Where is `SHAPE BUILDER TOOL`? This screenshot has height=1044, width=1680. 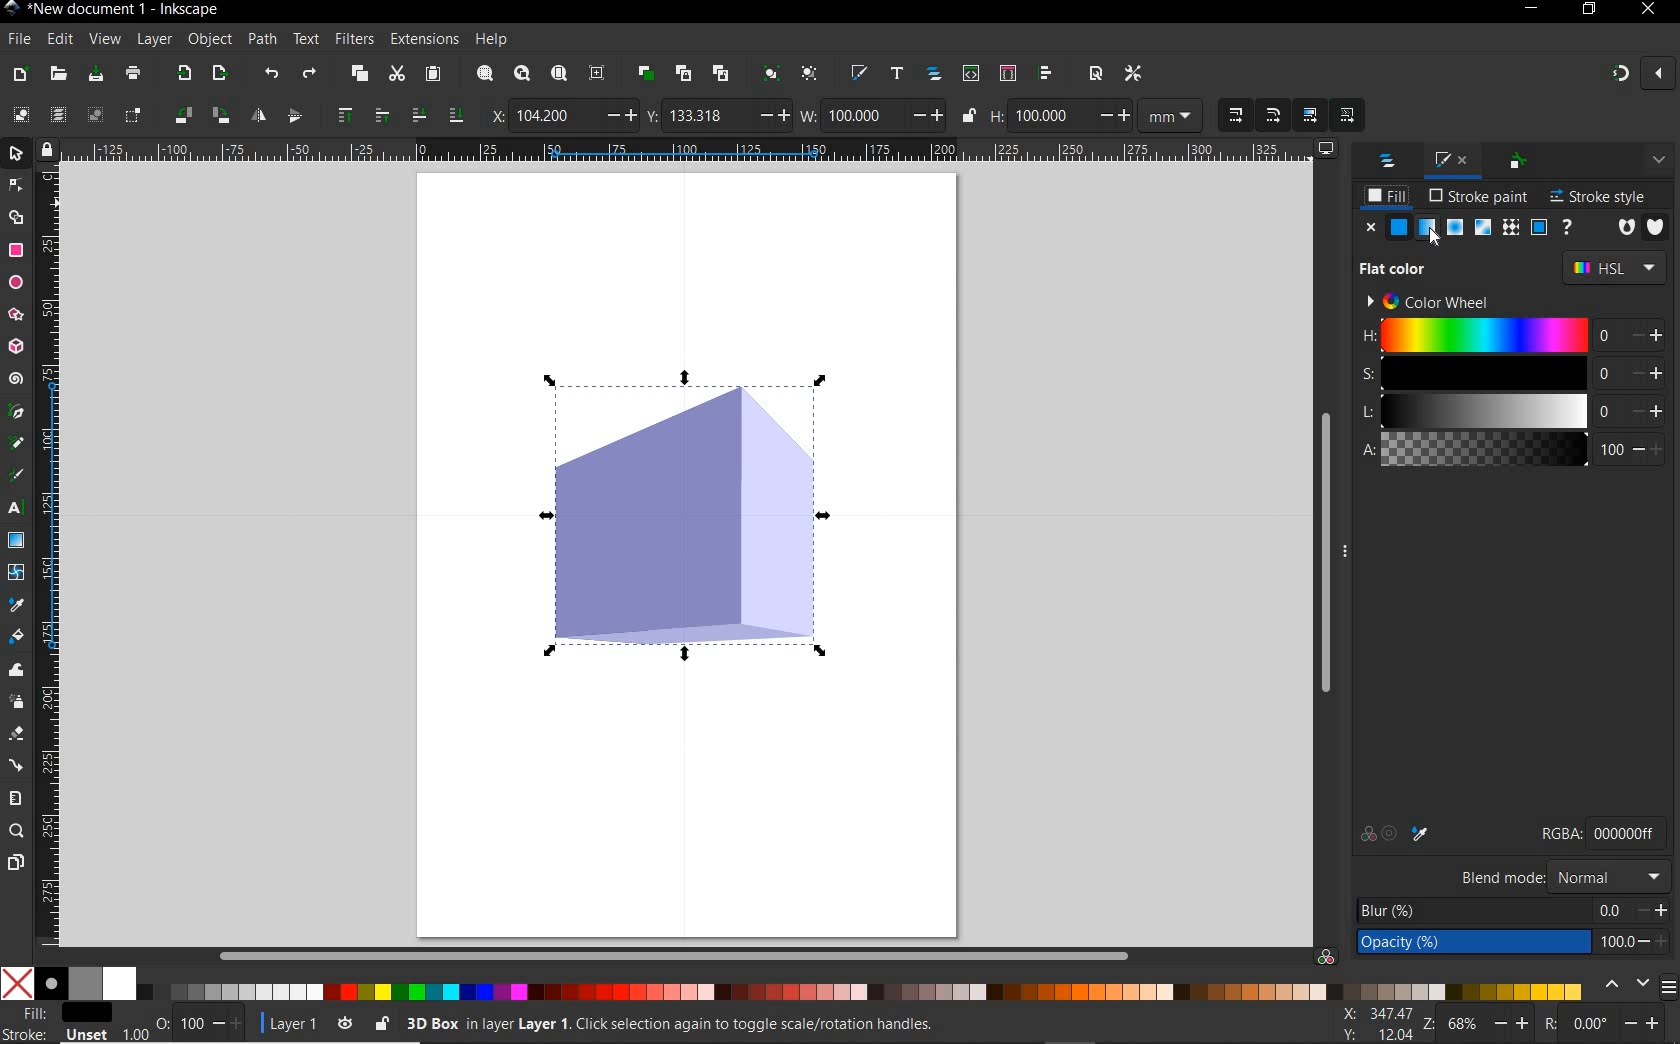
SHAPE BUILDER TOOL is located at coordinates (15, 218).